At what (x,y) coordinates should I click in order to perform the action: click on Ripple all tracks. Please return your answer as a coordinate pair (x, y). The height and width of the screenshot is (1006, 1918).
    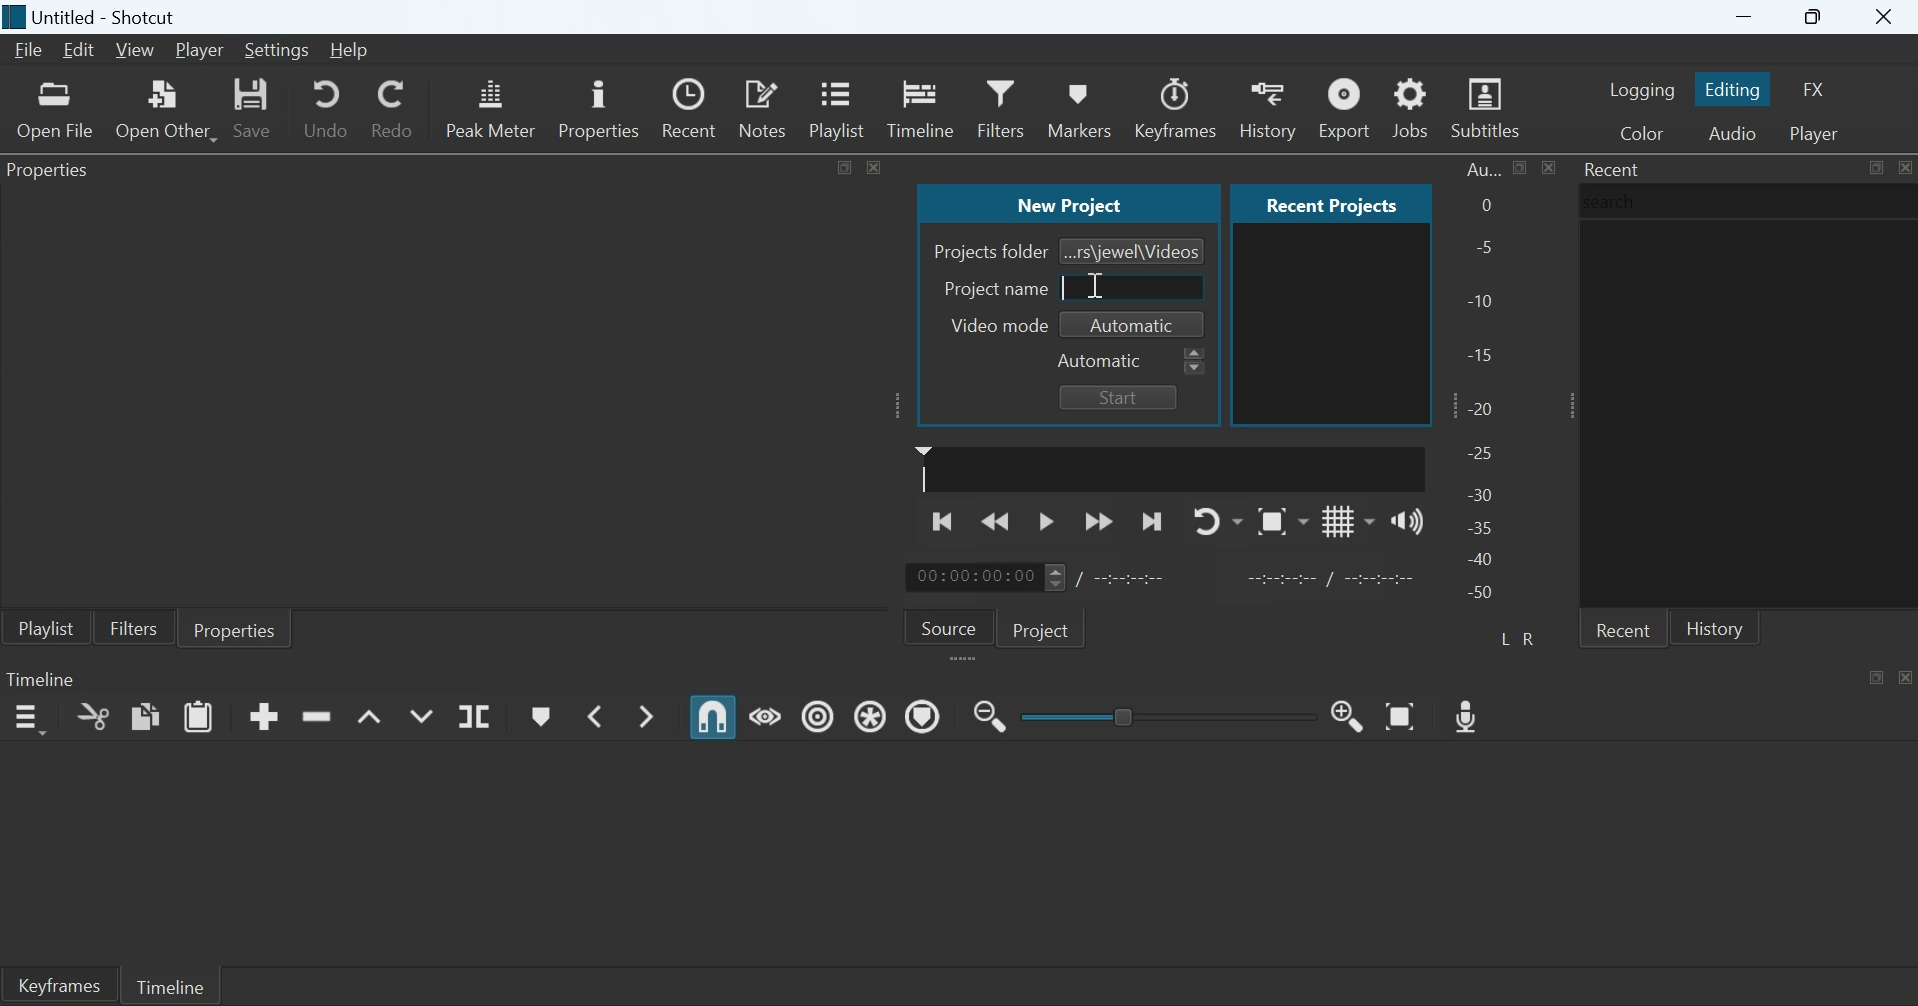
    Looking at the image, I should click on (873, 714).